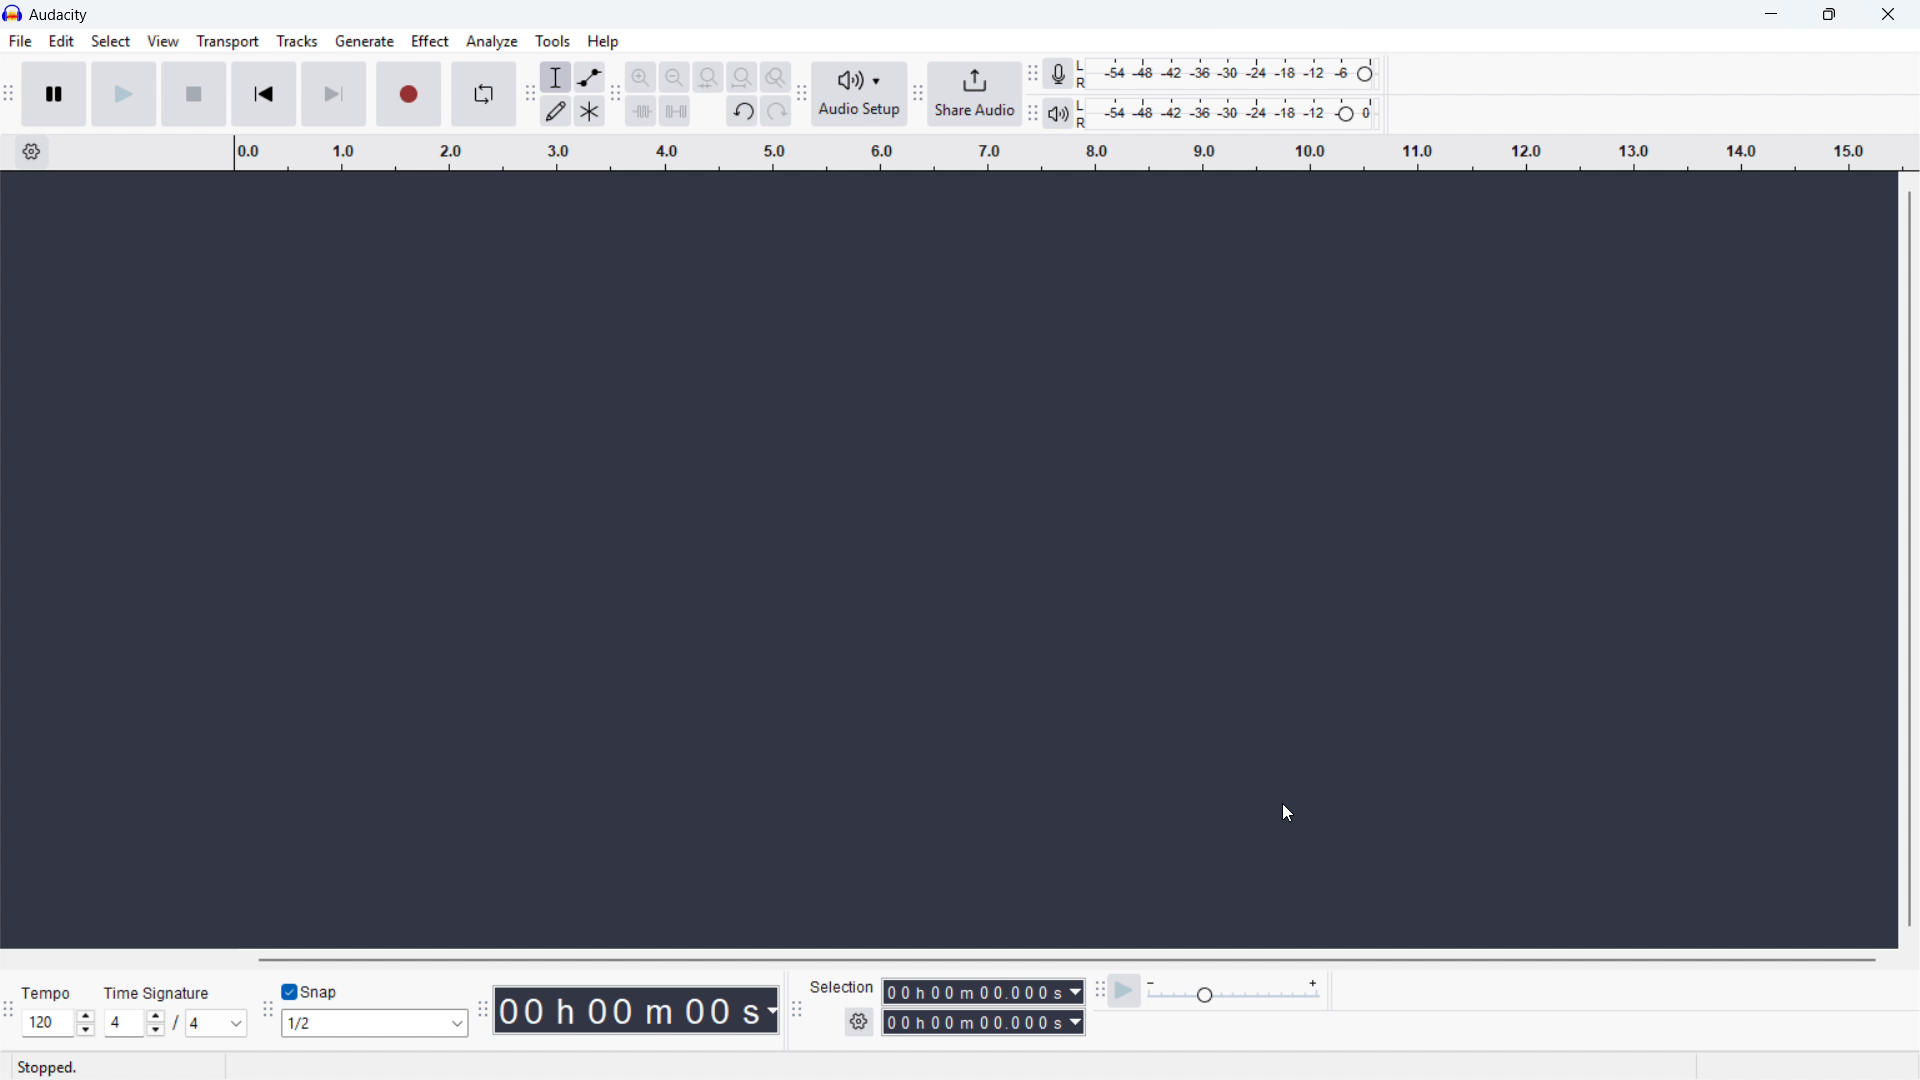 The width and height of the screenshot is (1920, 1080). I want to click on start time, so click(948, 991).